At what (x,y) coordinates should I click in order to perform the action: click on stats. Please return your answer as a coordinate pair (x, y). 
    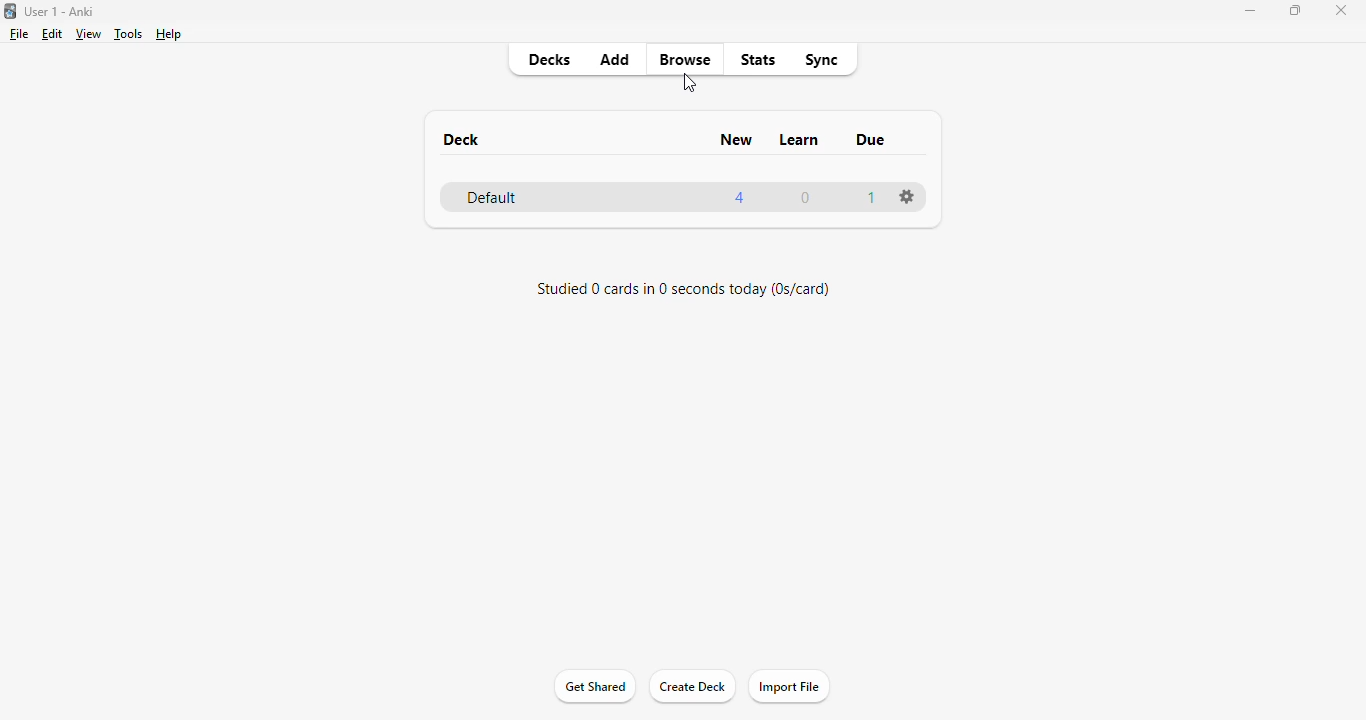
    Looking at the image, I should click on (759, 59).